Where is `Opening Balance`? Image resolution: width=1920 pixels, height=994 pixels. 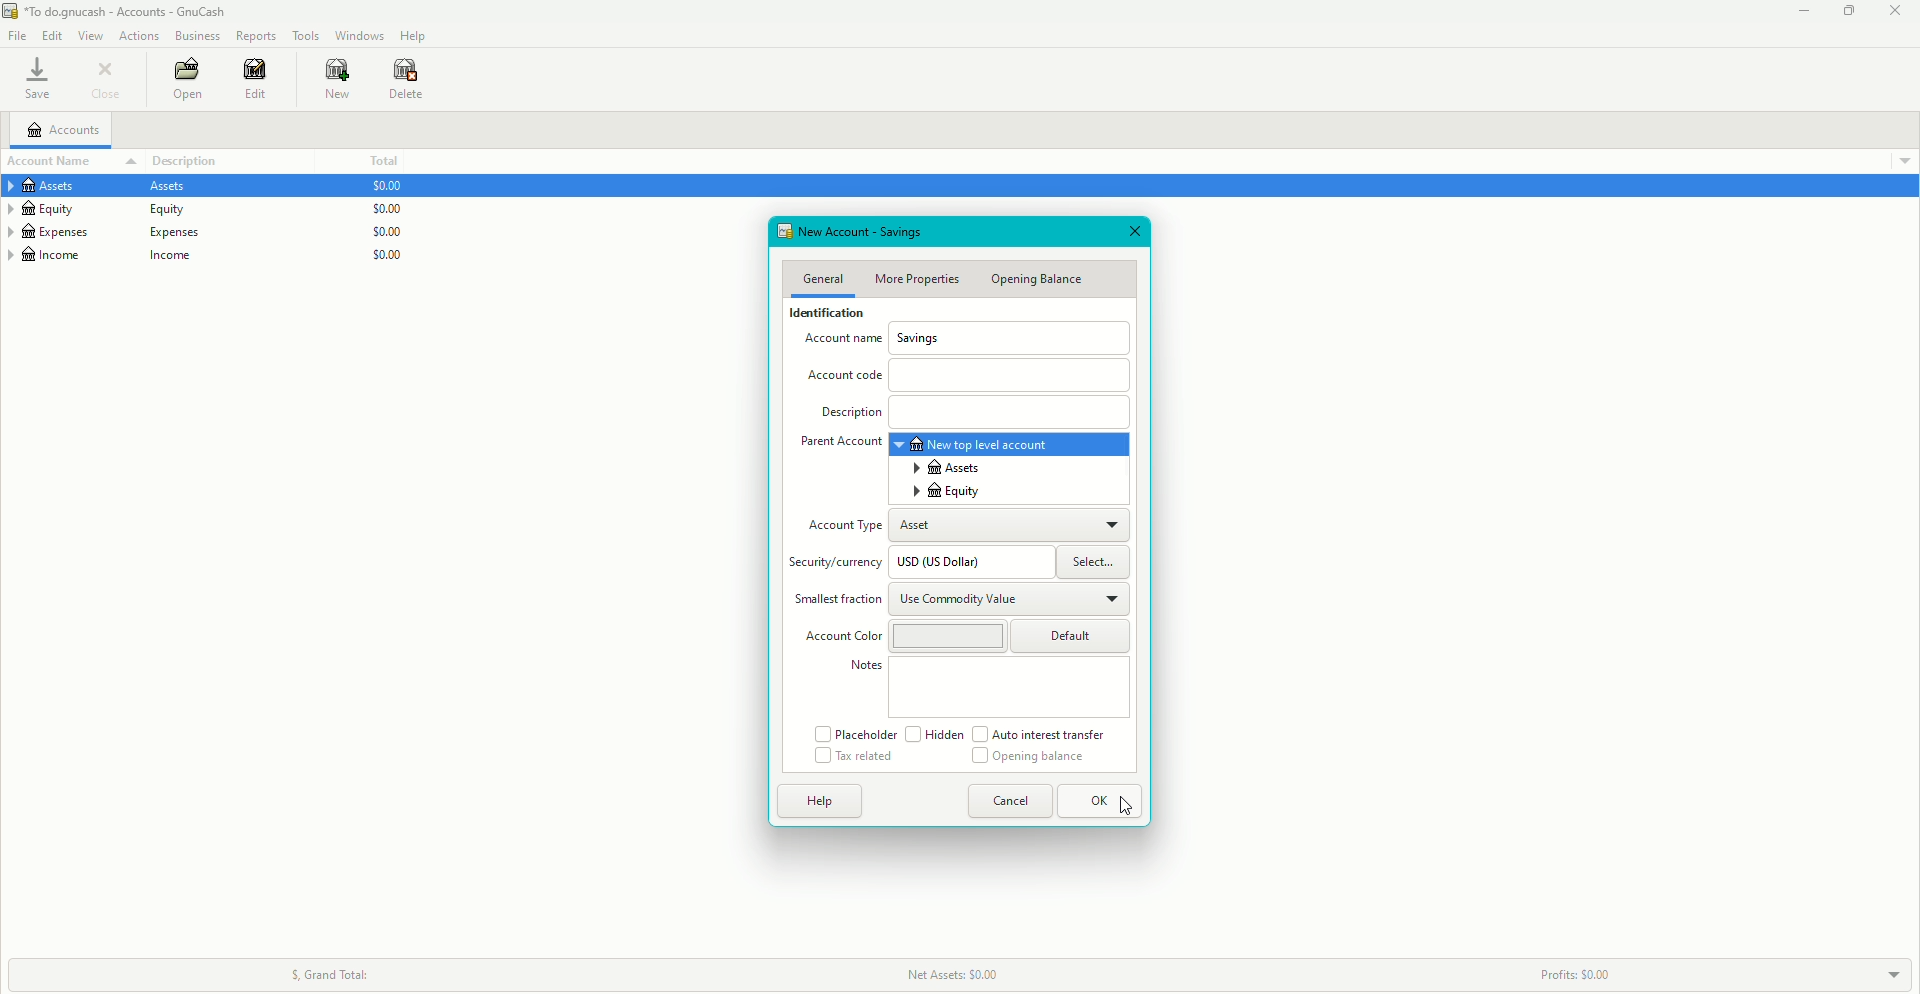 Opening Balance is located at coordinates (1026, 758).